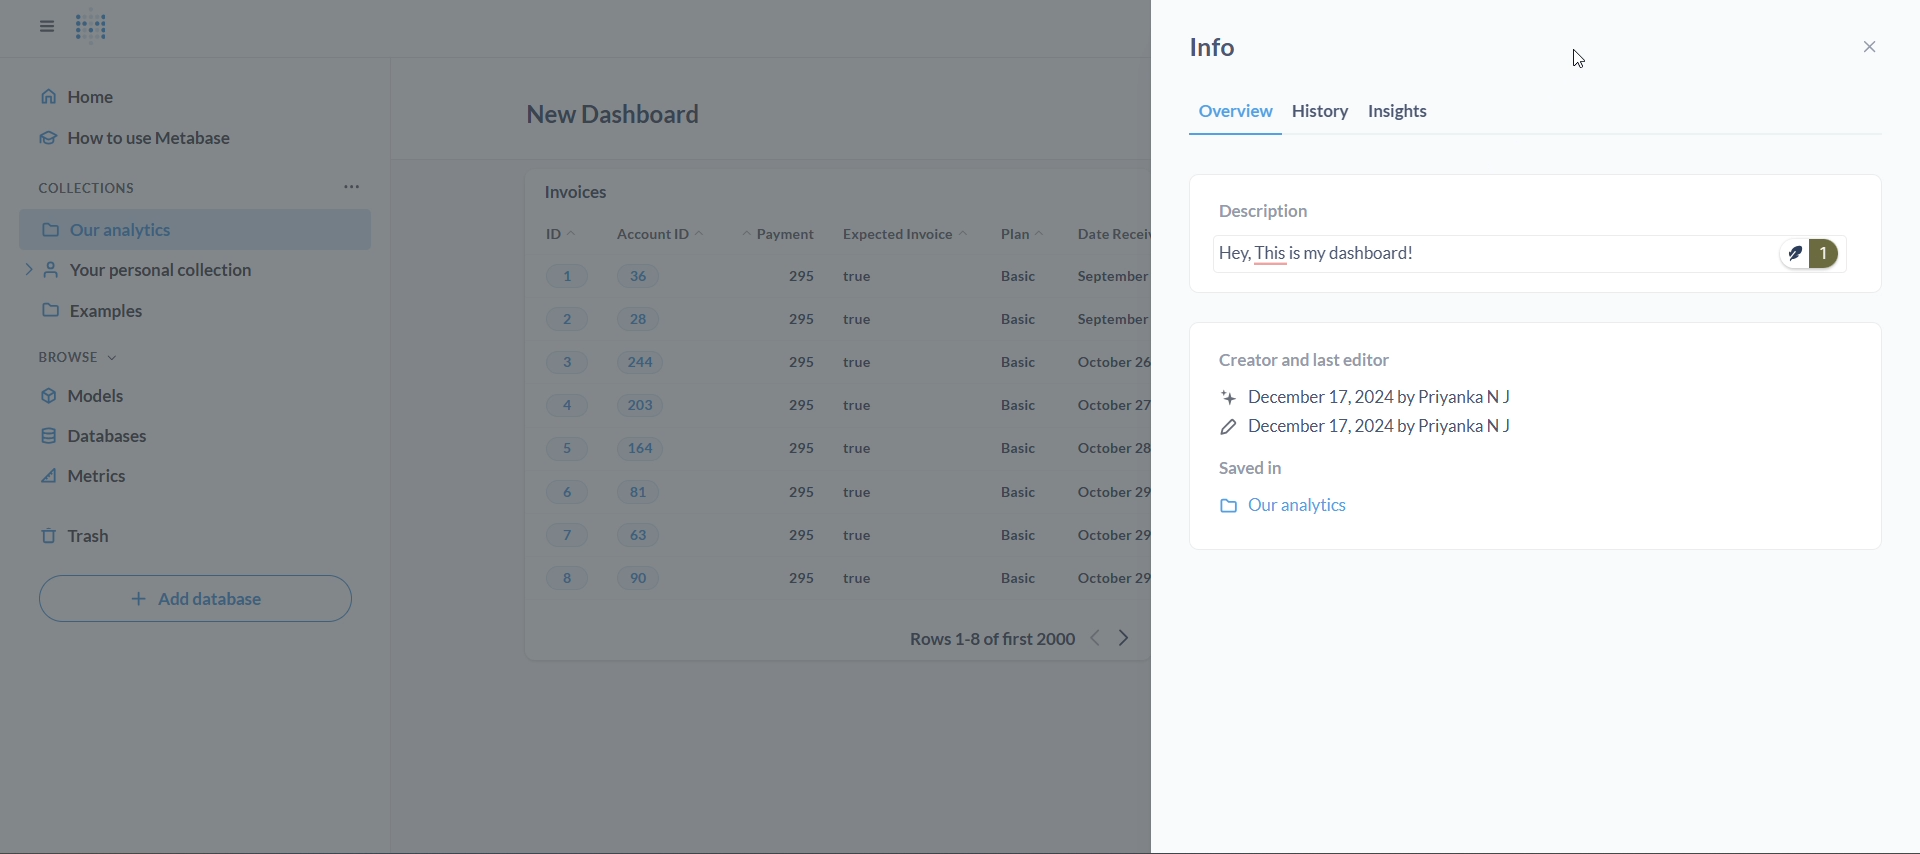 Image resolution: width=1920 pixels, height=854 pixels. What do you see at coordinates (644, 536) in the screenshot?
I see `63` at bounding box center [644, 536].